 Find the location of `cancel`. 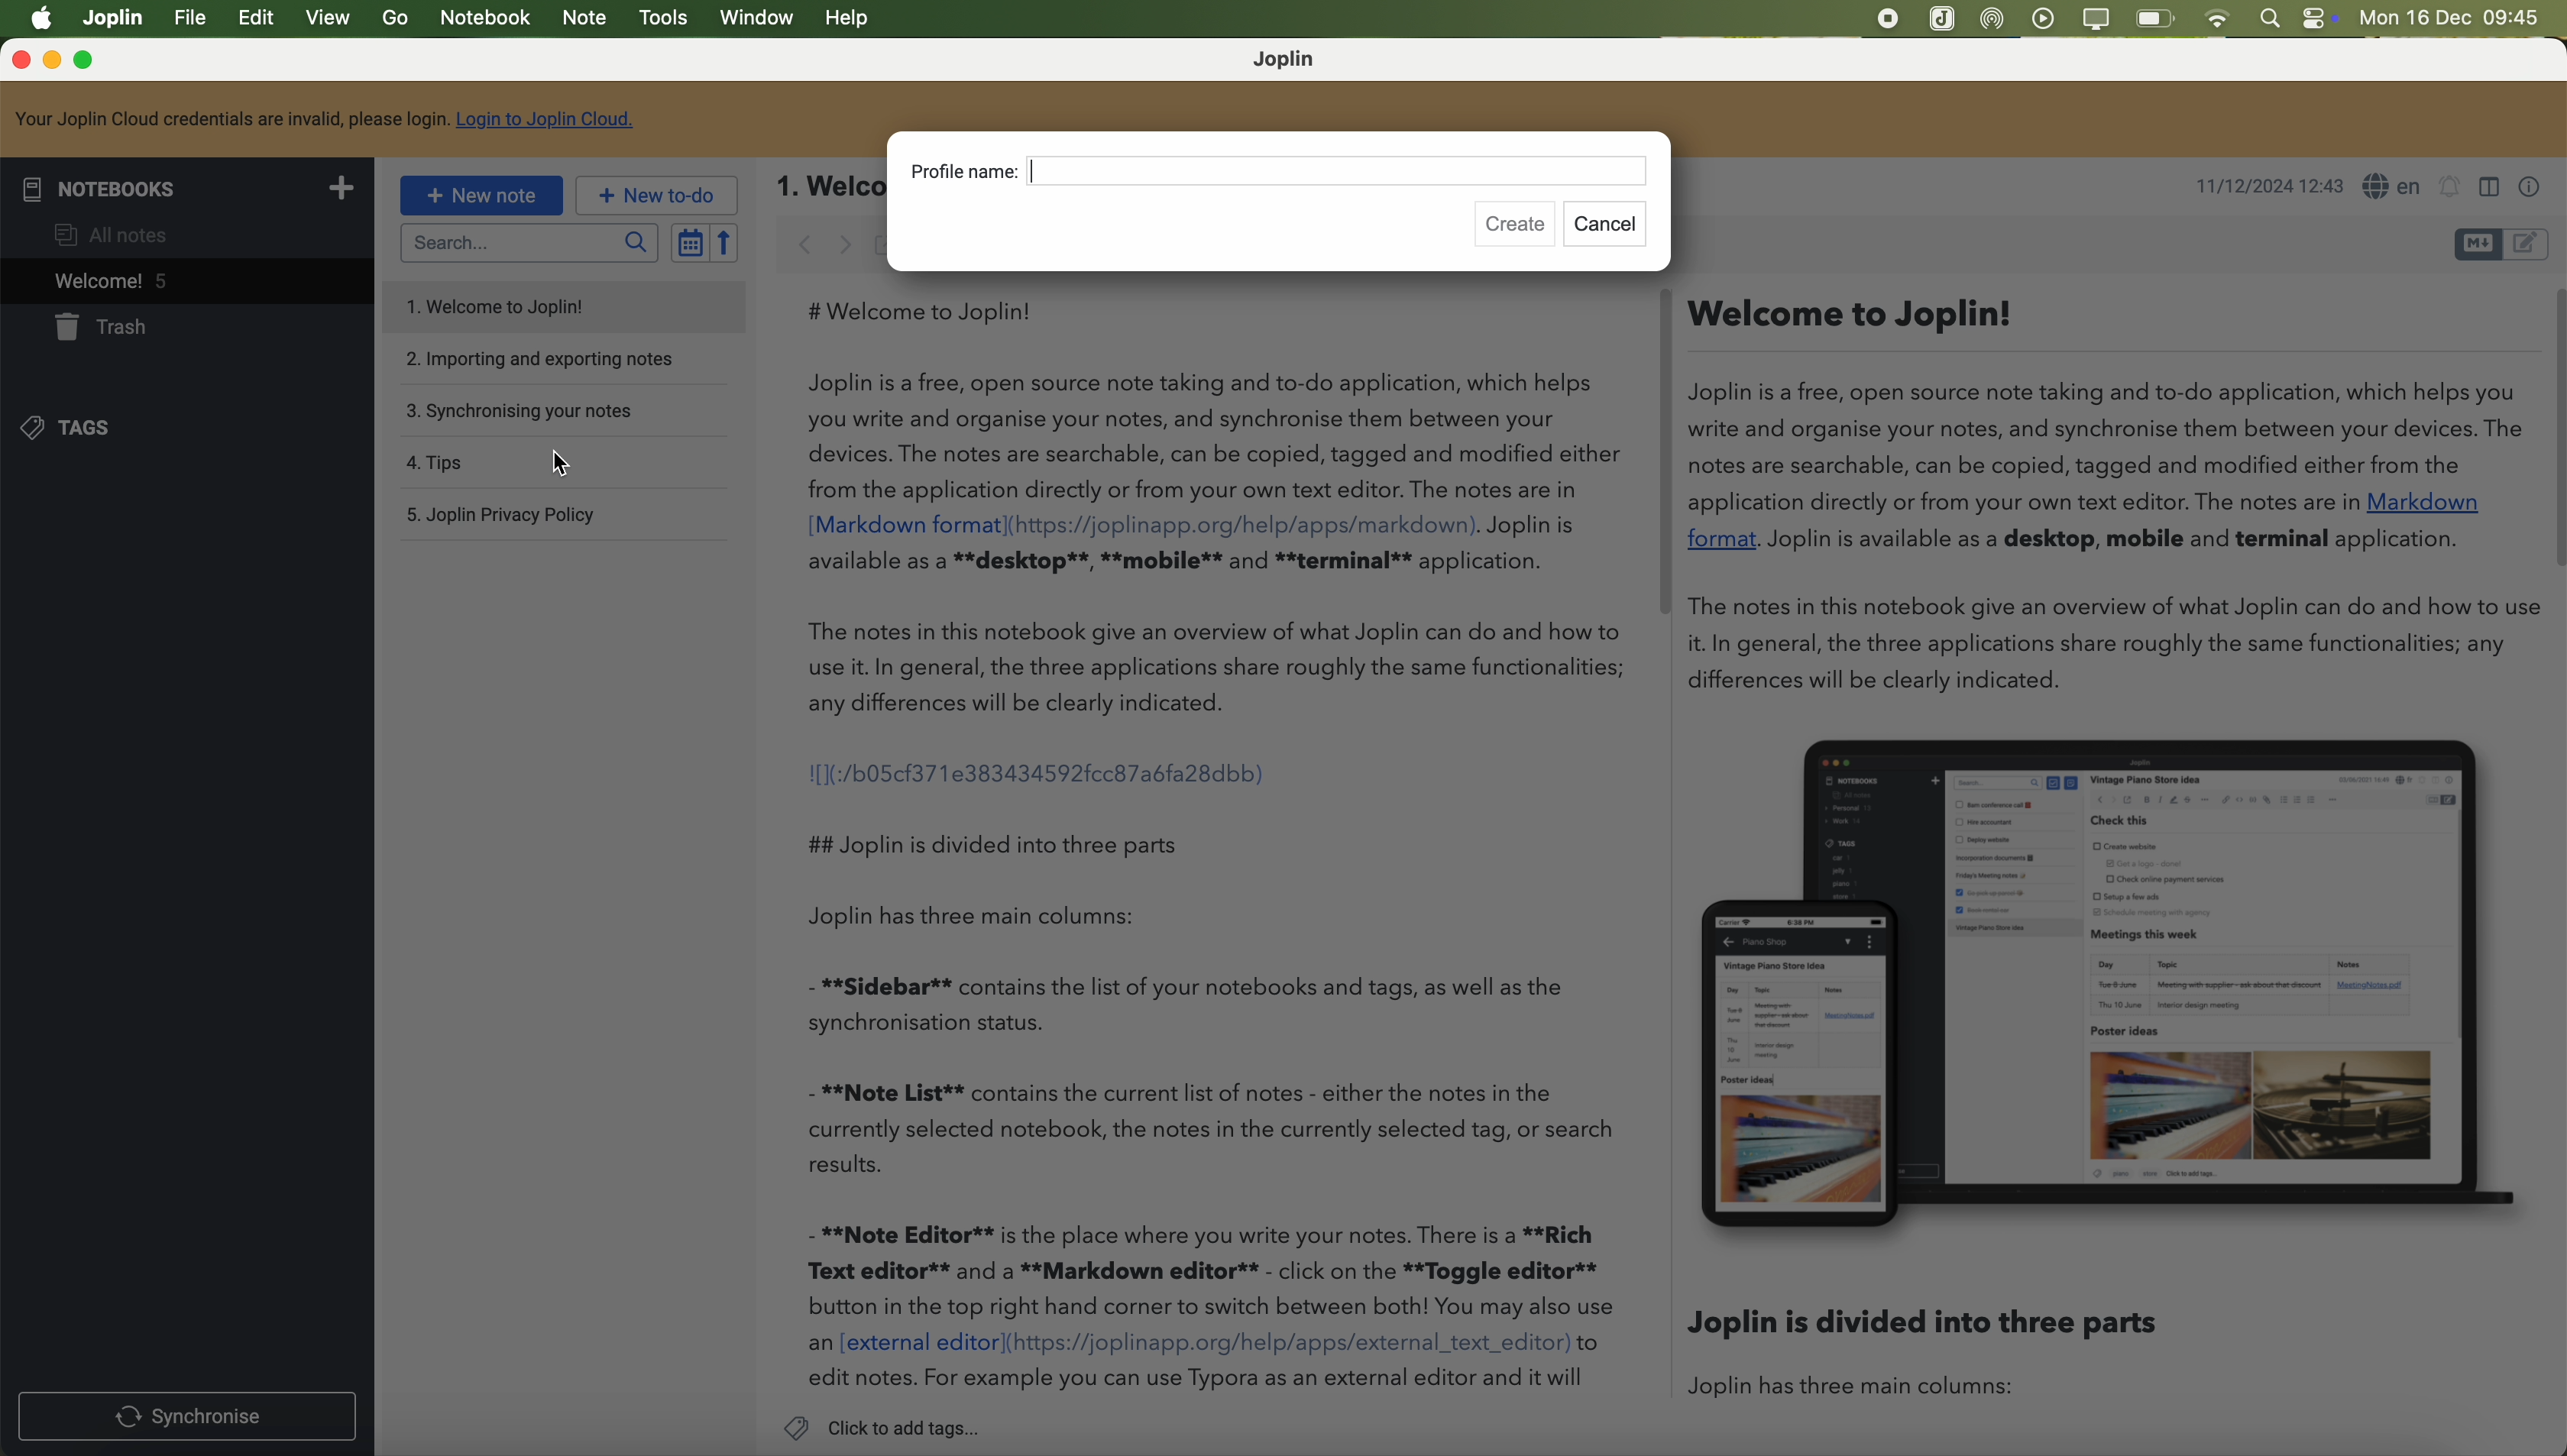

cancel is located at coordinates (1609, 225).